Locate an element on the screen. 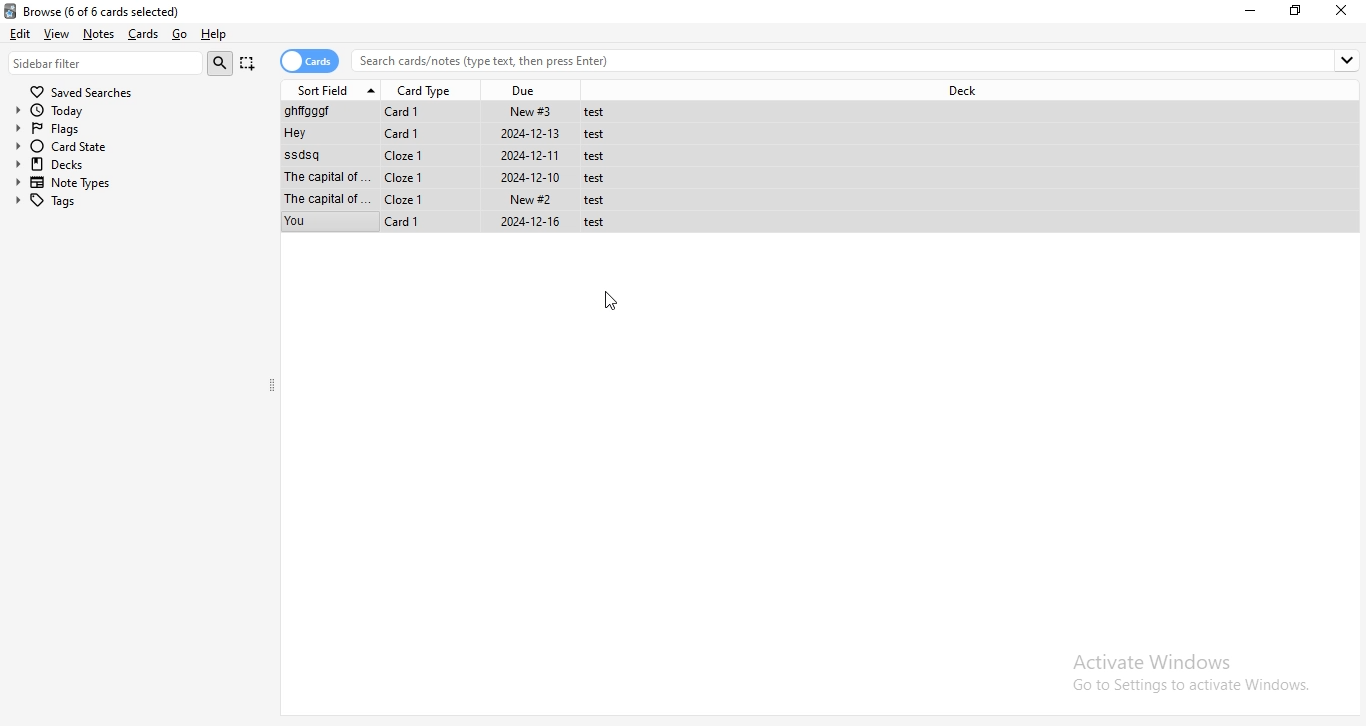 This screenshot has width=1366, height=726. cards is located at coordinates (311, 61).